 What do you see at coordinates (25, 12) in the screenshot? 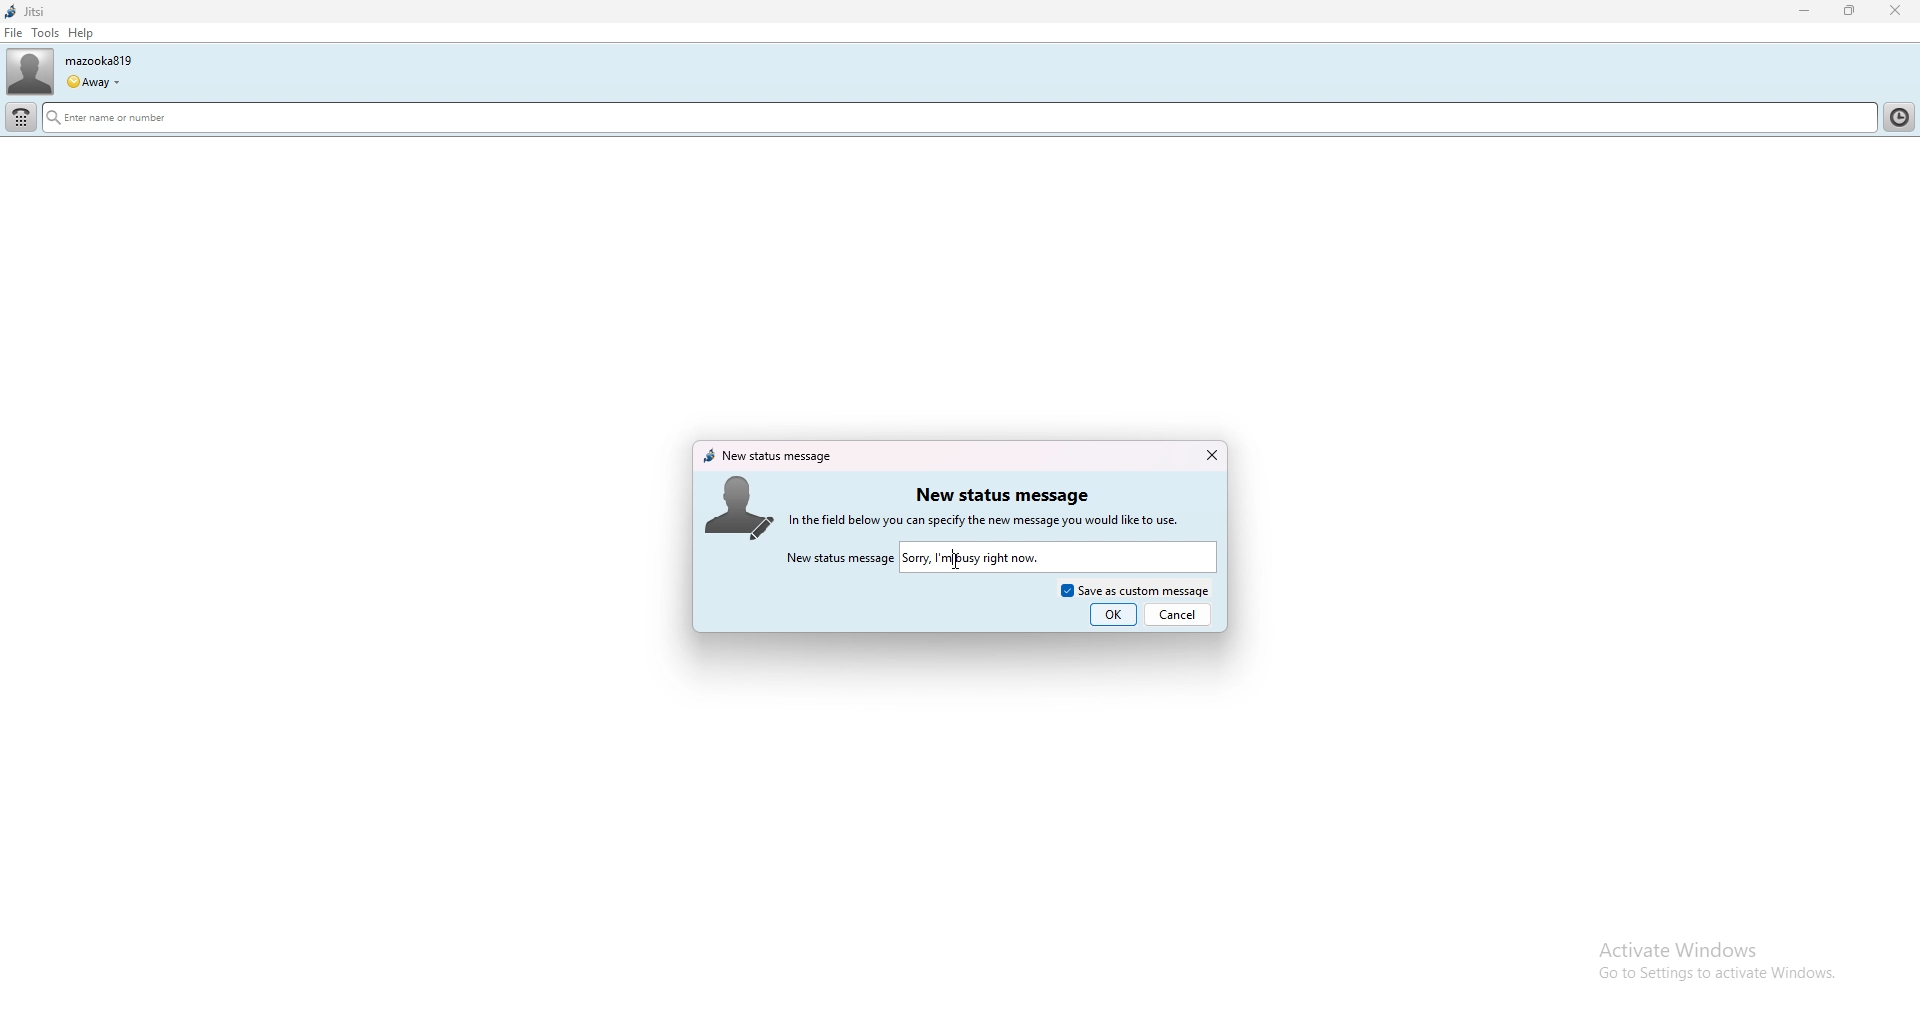
I see `jitsi` at bounding box center [25, 12].